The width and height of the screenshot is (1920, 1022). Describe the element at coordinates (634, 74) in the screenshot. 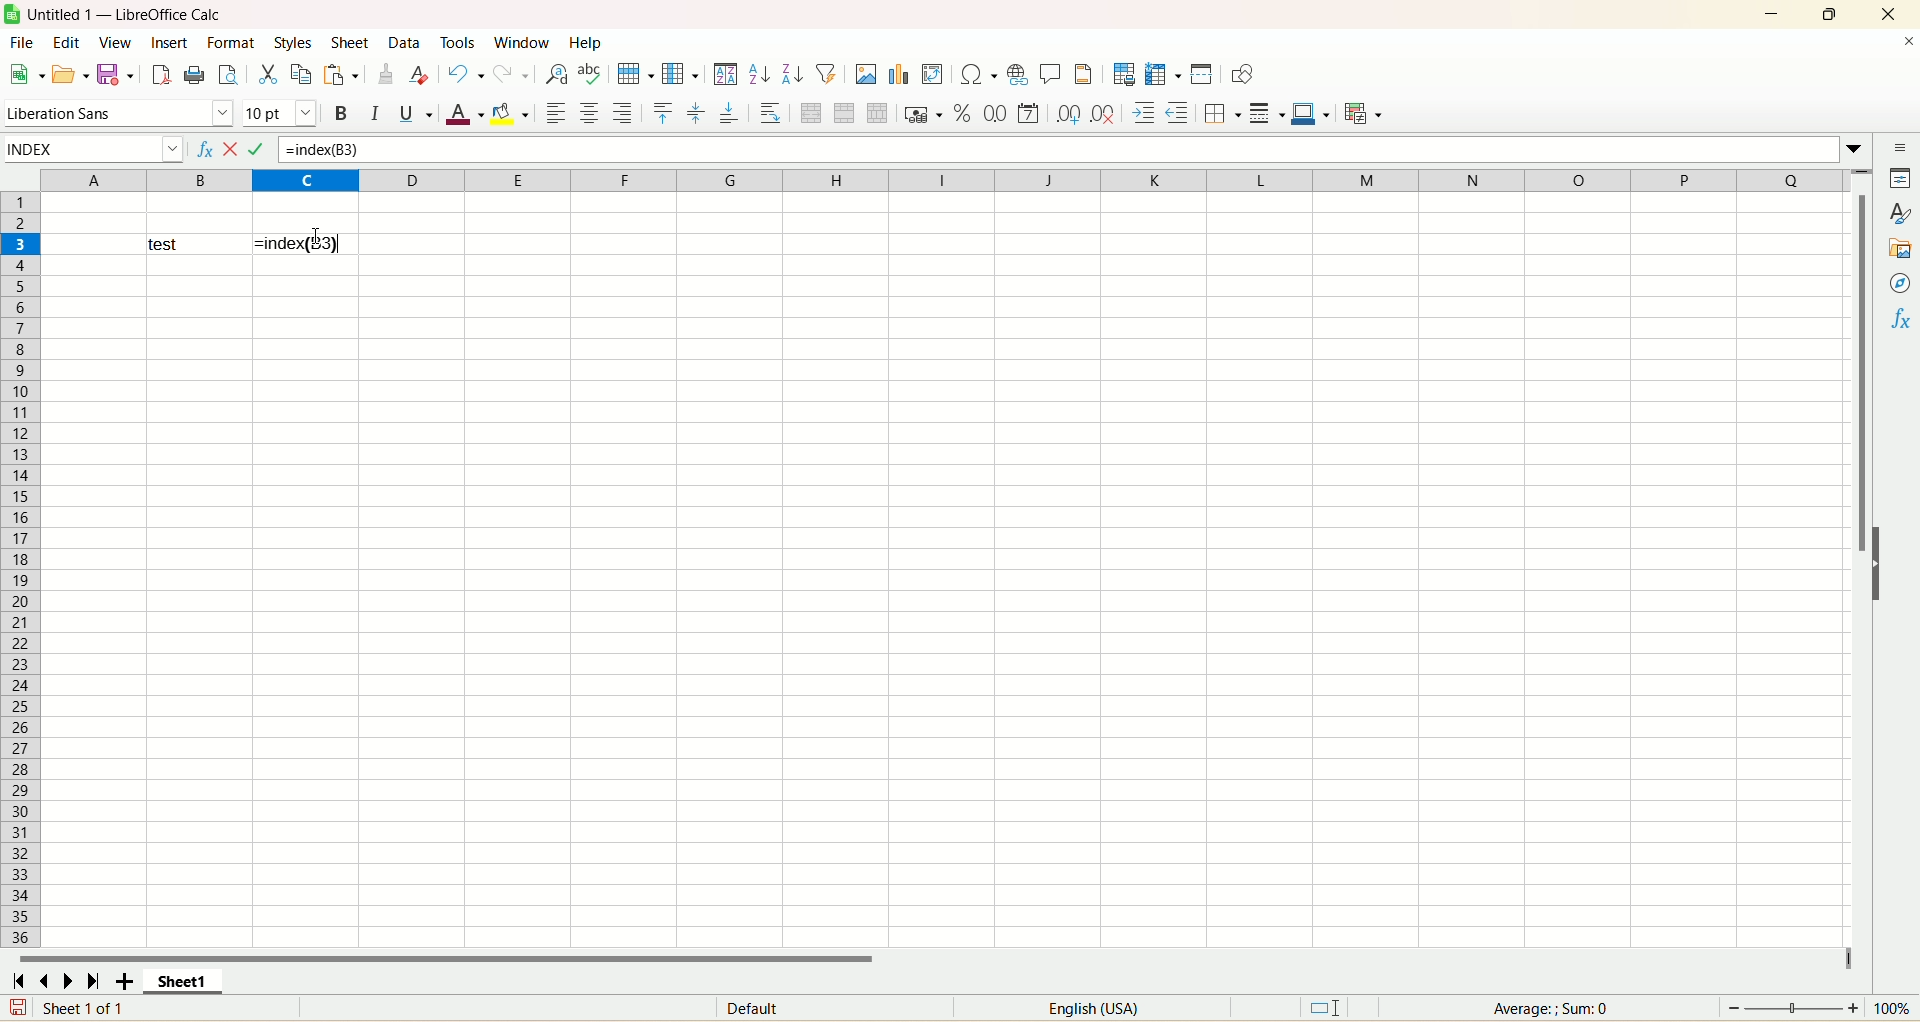

I see `row` at that location.